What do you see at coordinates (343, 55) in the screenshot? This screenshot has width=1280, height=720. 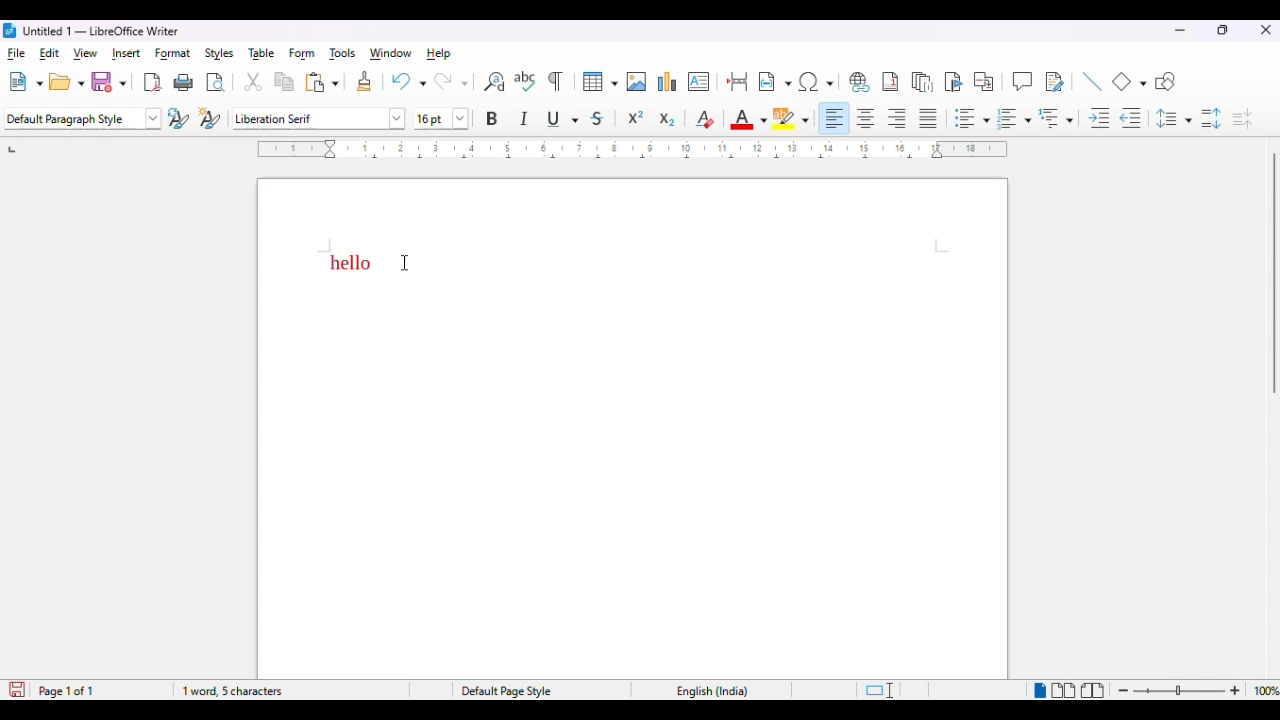 I see `tools` at bounding box center [343, 55].